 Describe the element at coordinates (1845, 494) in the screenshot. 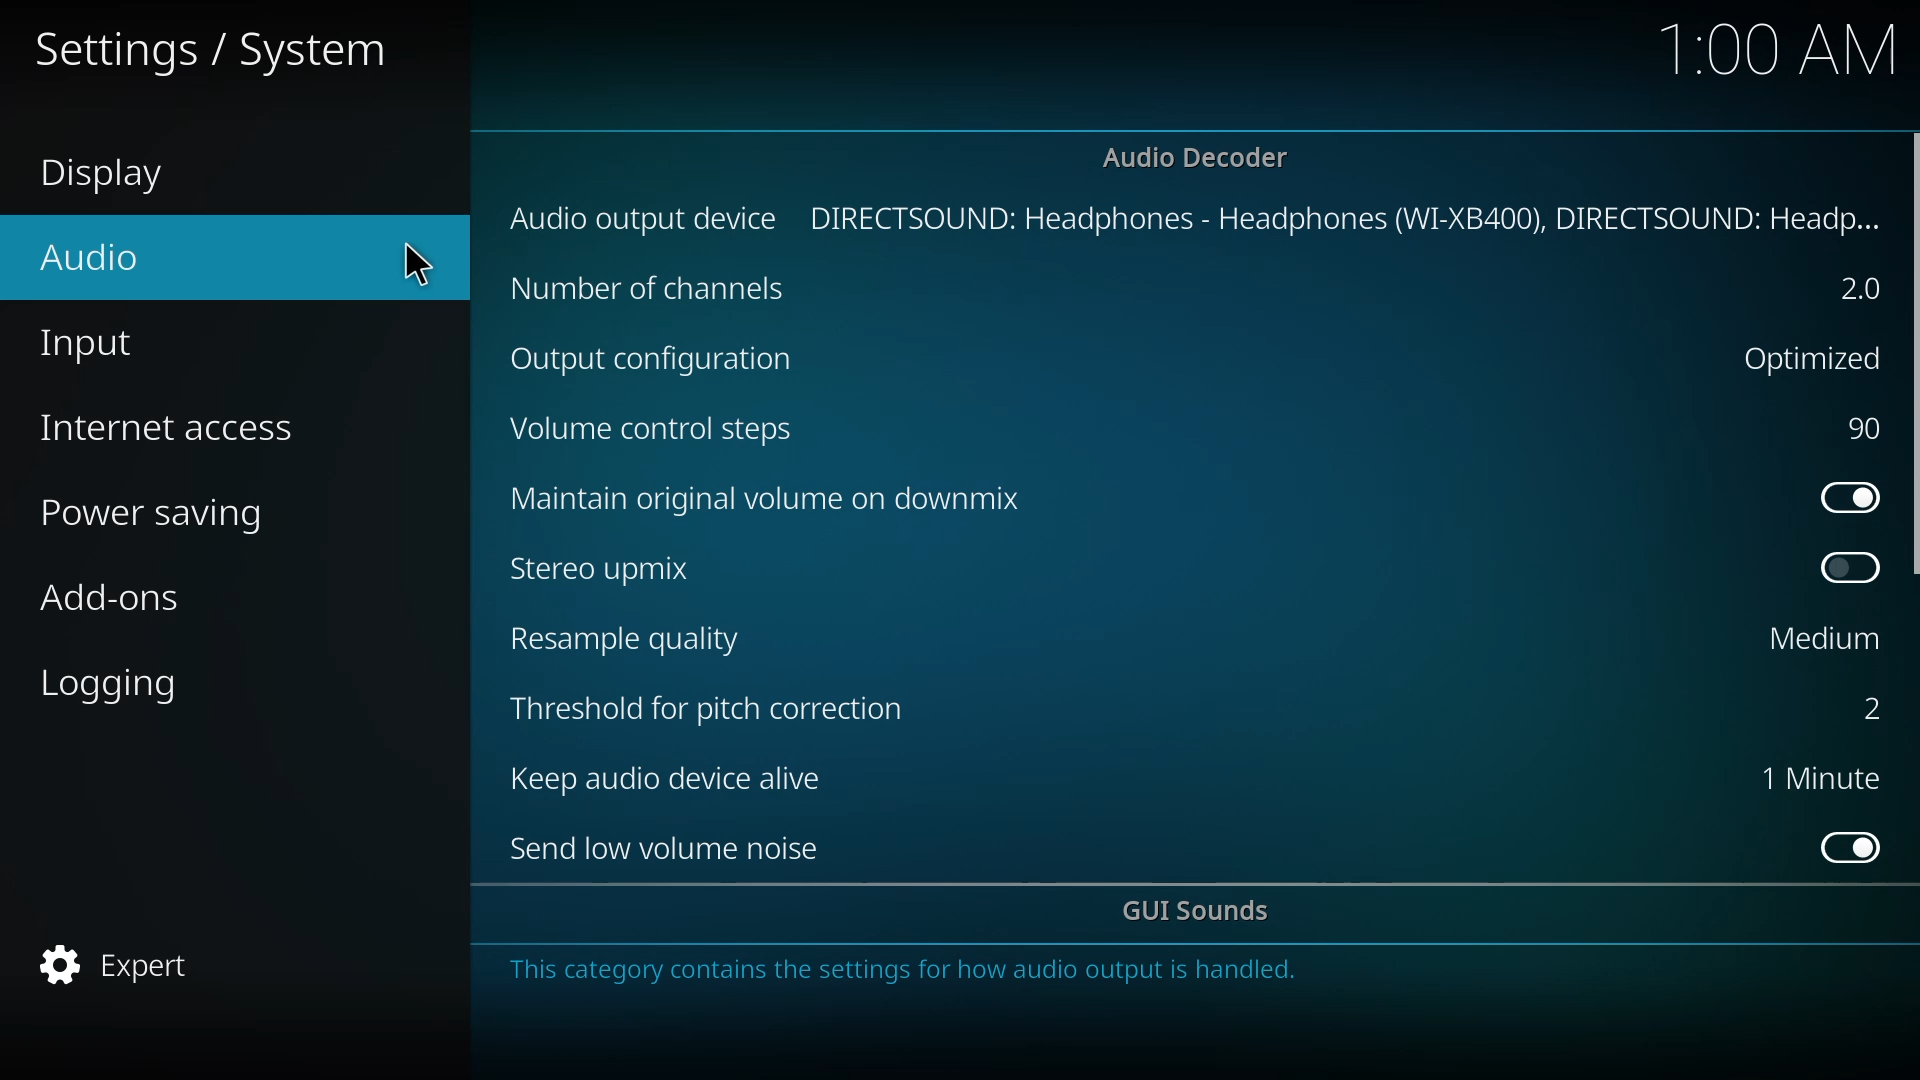

I see `enabled` at that location.